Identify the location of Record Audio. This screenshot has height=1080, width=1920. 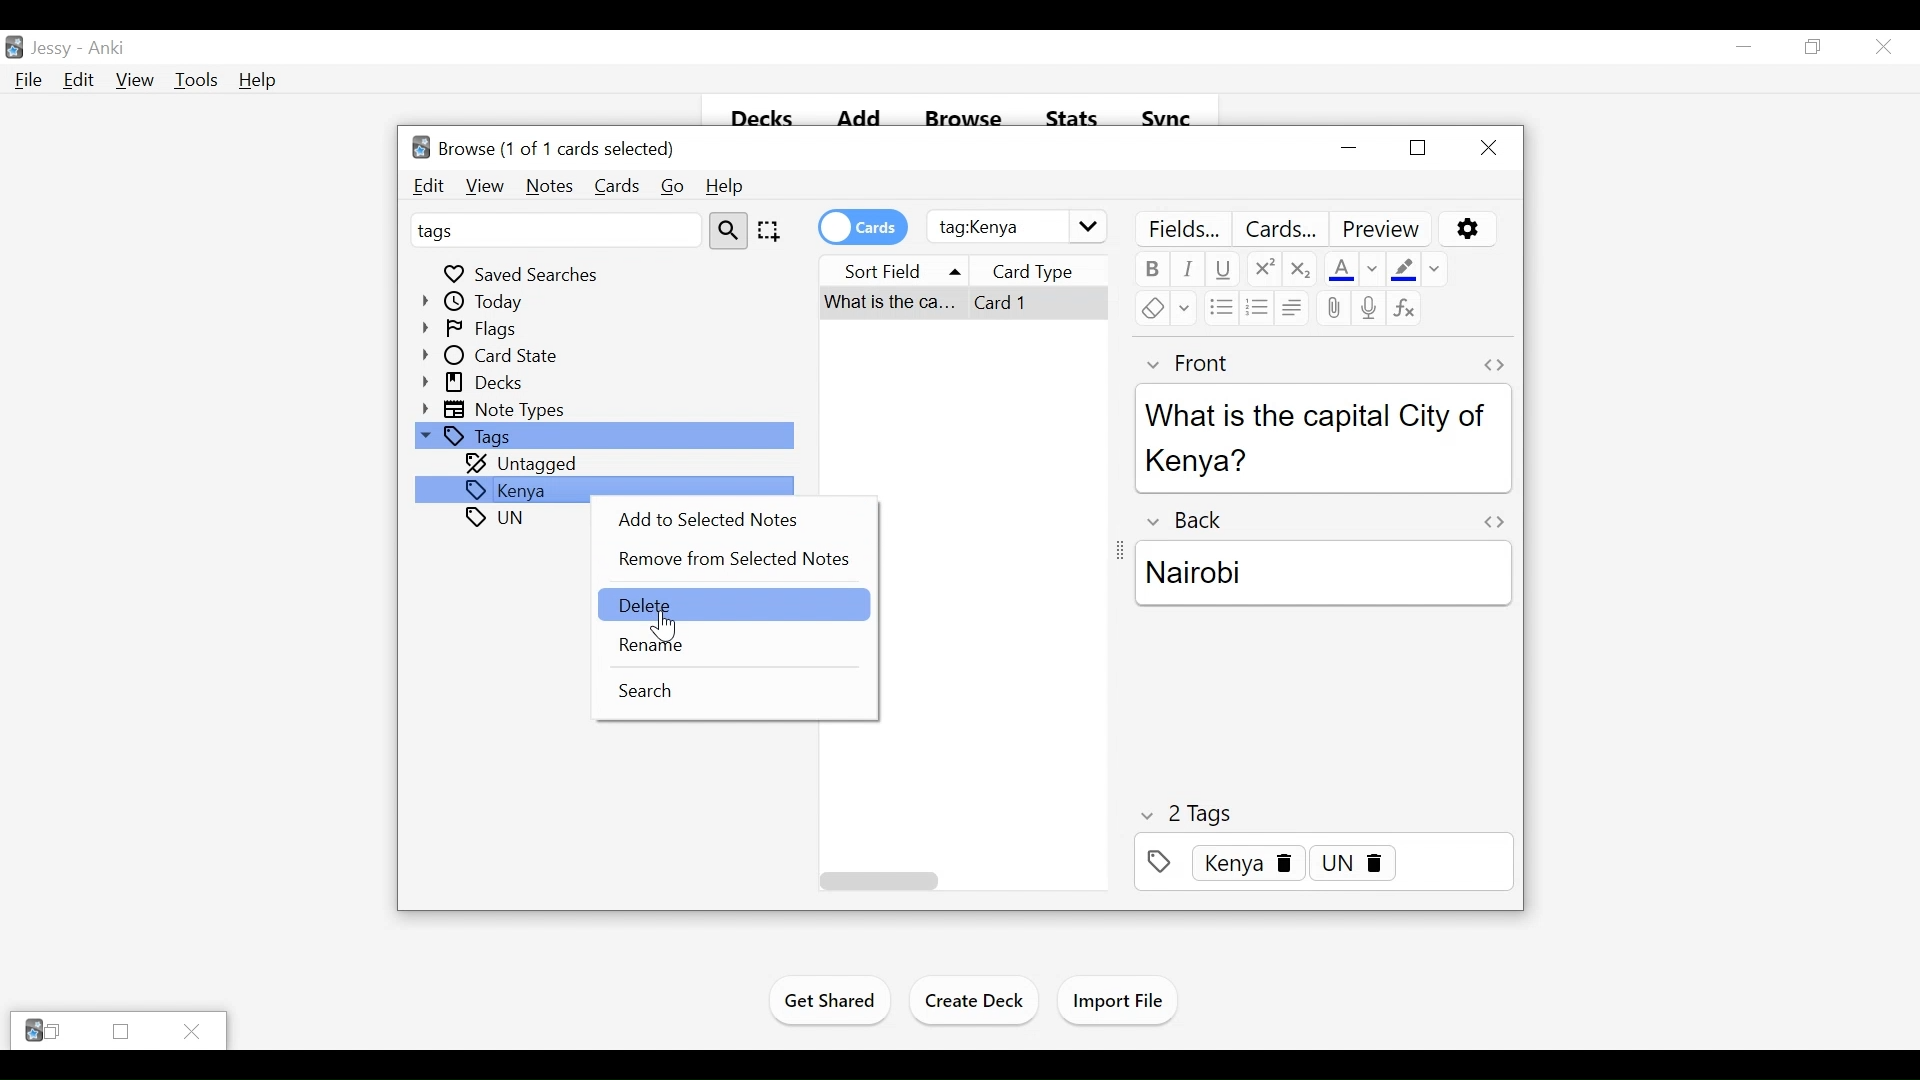
(1370, 308).